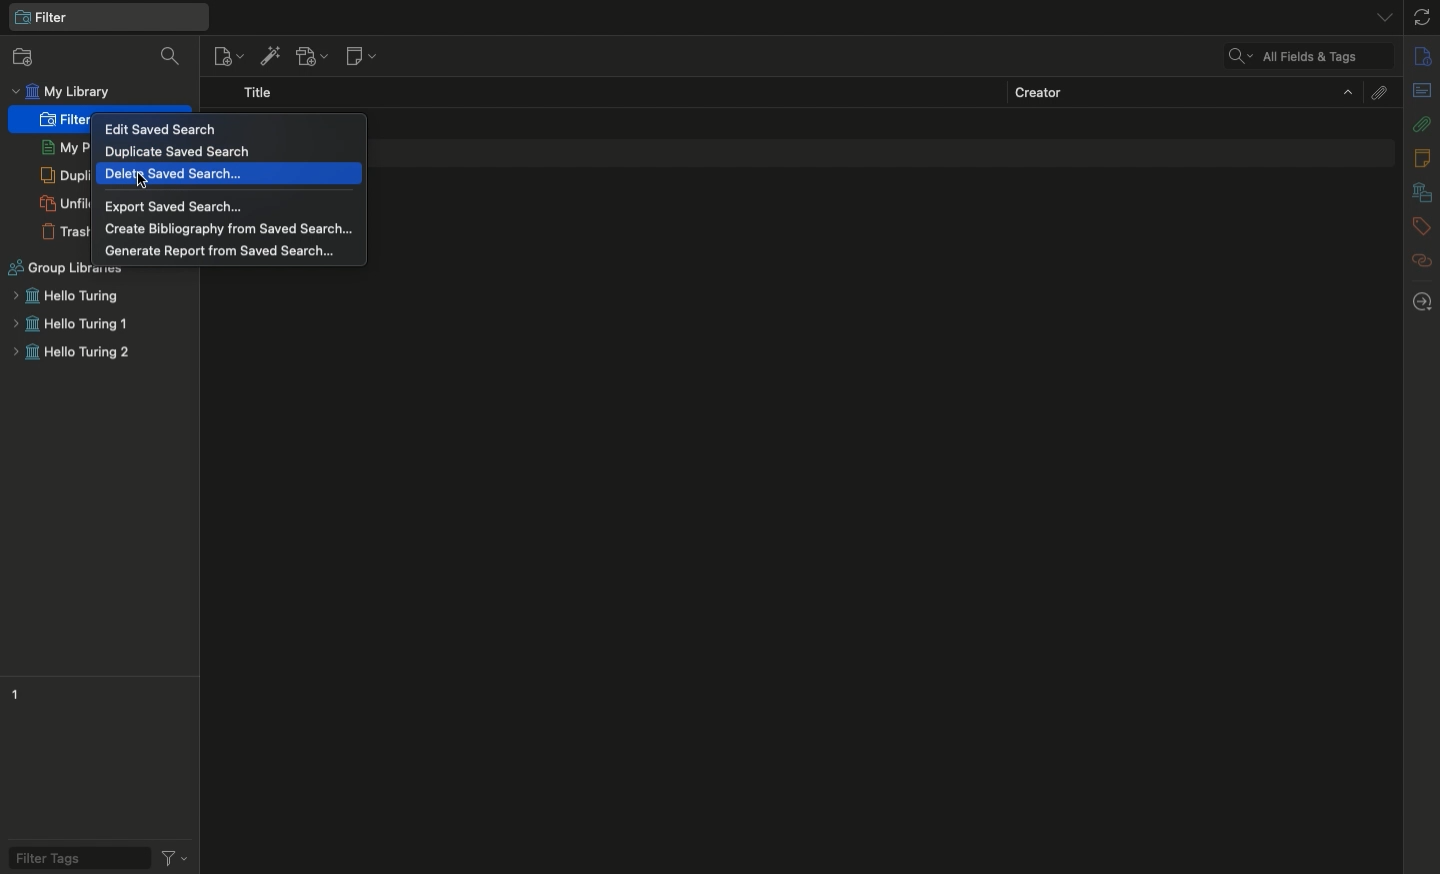  Describe the element at coordinates (228, 55) in the screenshot. I see `New item` at that location.